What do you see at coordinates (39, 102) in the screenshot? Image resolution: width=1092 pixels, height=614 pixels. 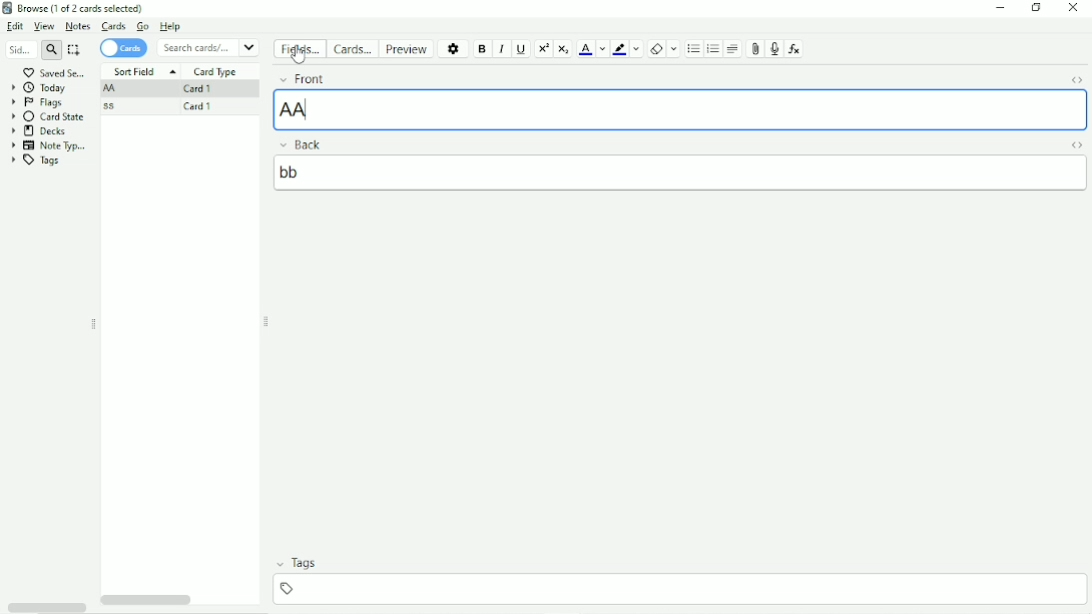 I see `Flags` at bounding box center [39, 102].